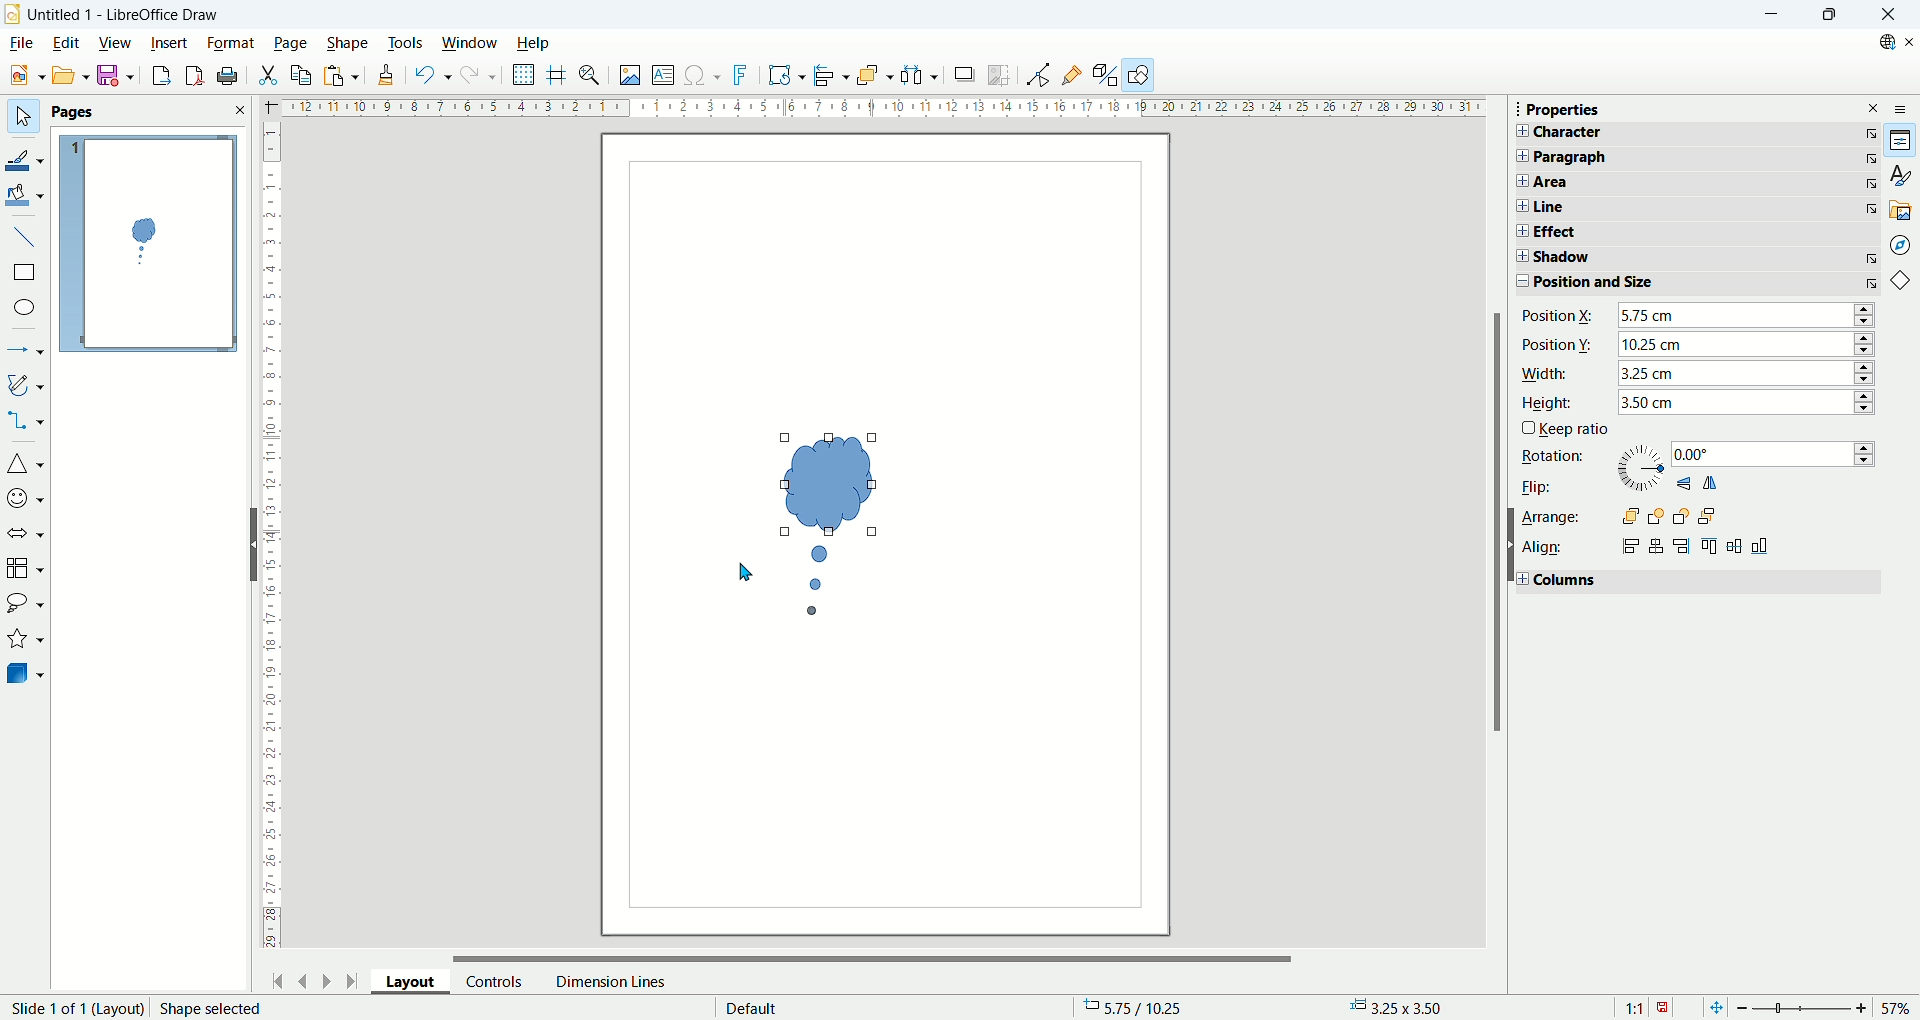  I want to click on More Options, so click(1871, 158).